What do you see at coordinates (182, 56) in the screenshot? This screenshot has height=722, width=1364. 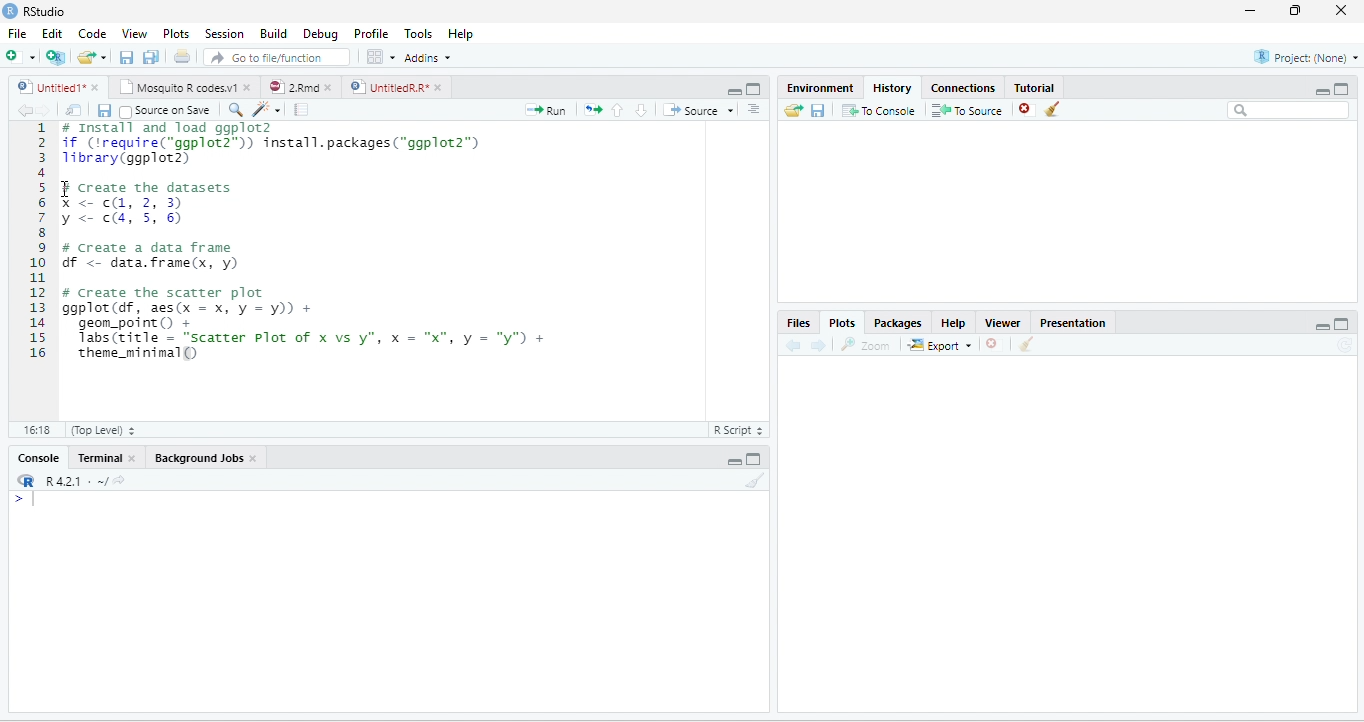 I see `Print the current file` at bounding box center [182, 56].